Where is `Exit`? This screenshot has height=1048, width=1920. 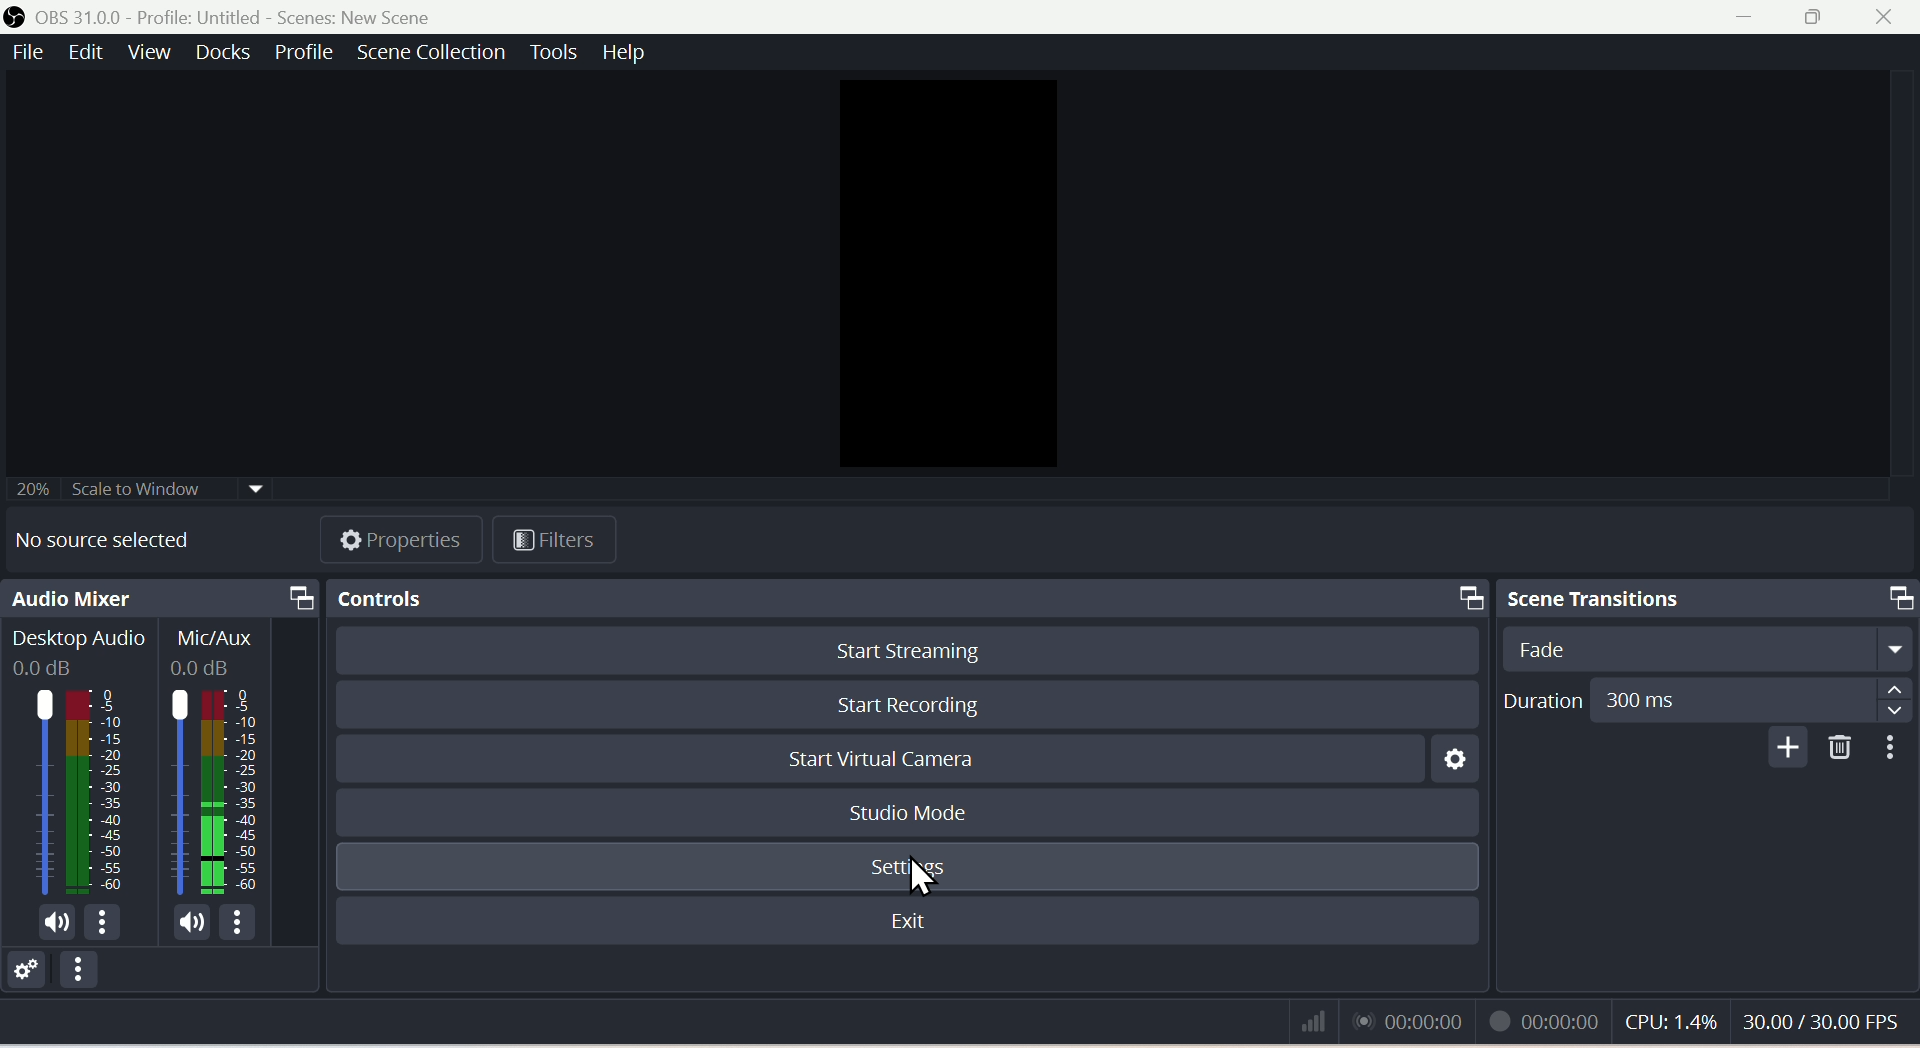 Exit is located at coordinates (911, 921).